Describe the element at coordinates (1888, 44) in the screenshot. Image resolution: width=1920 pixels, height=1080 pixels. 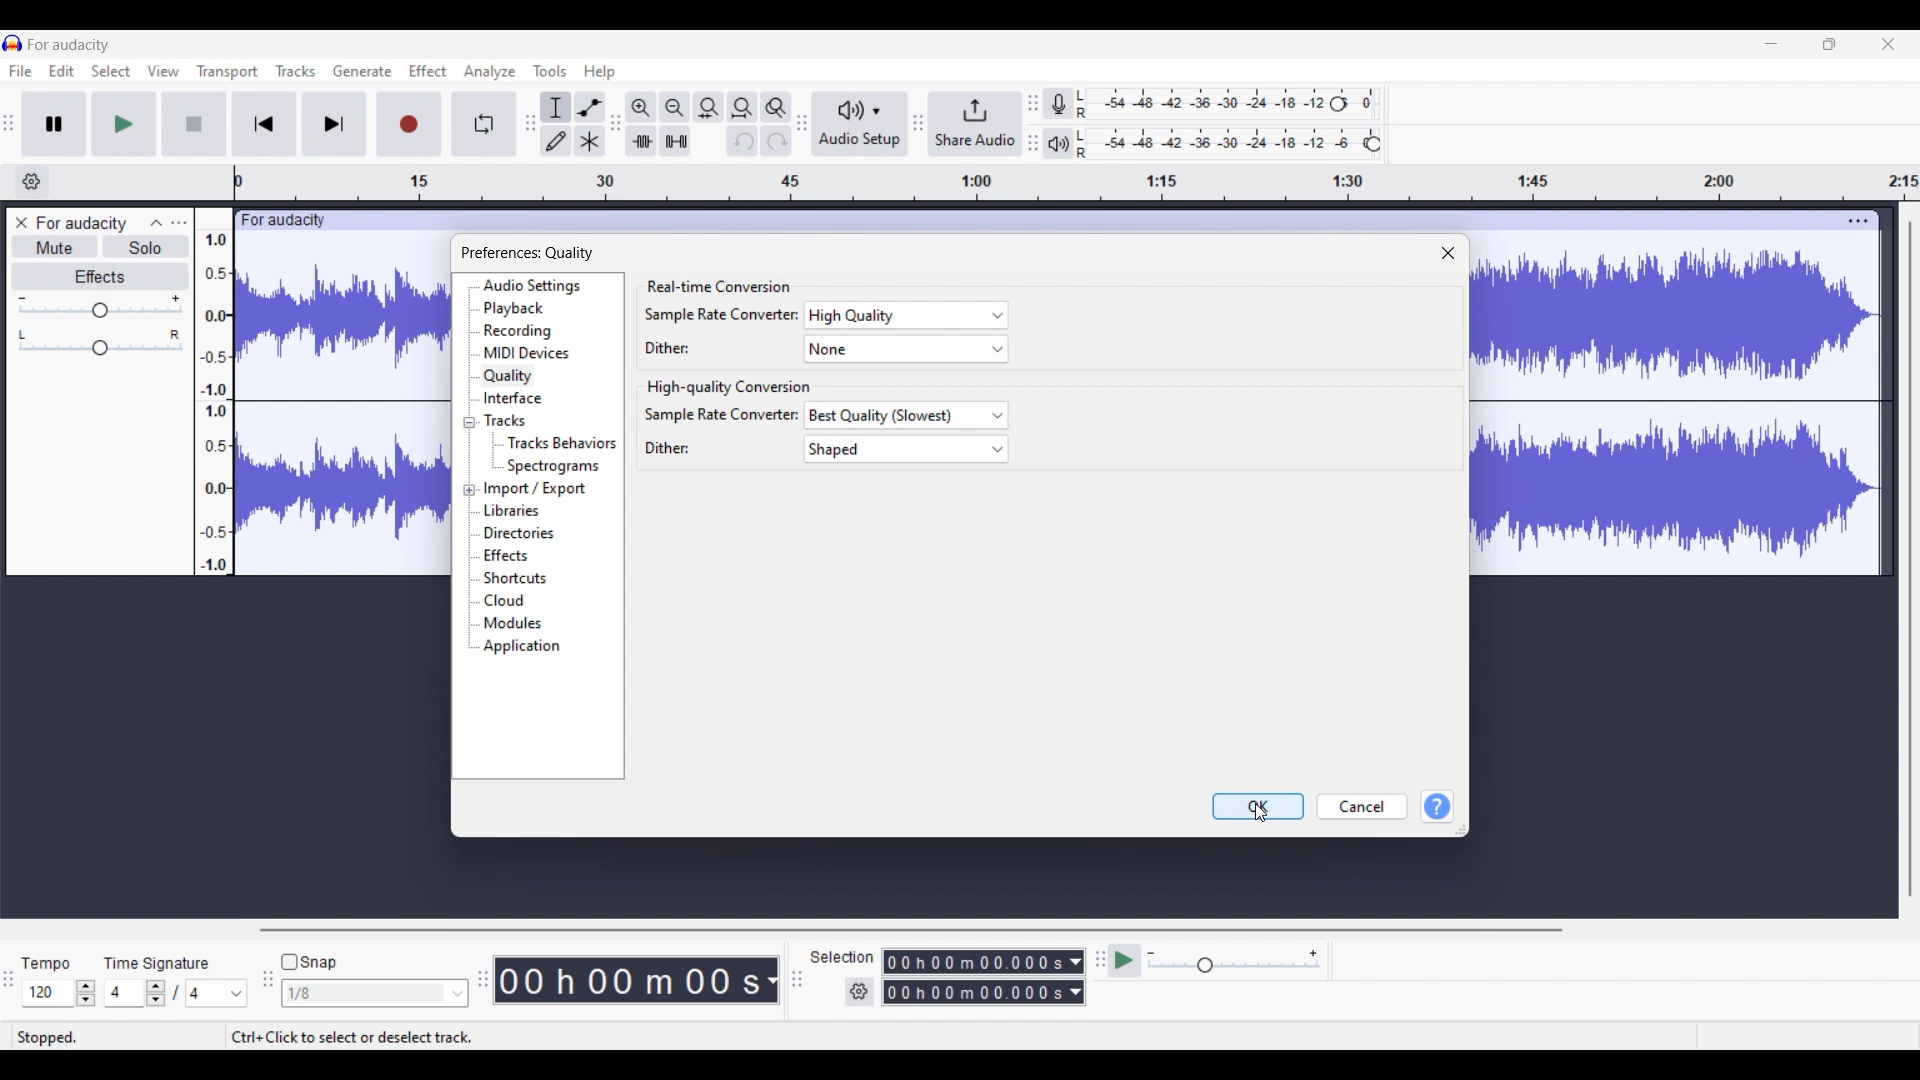
I see `Close interface` at that location.